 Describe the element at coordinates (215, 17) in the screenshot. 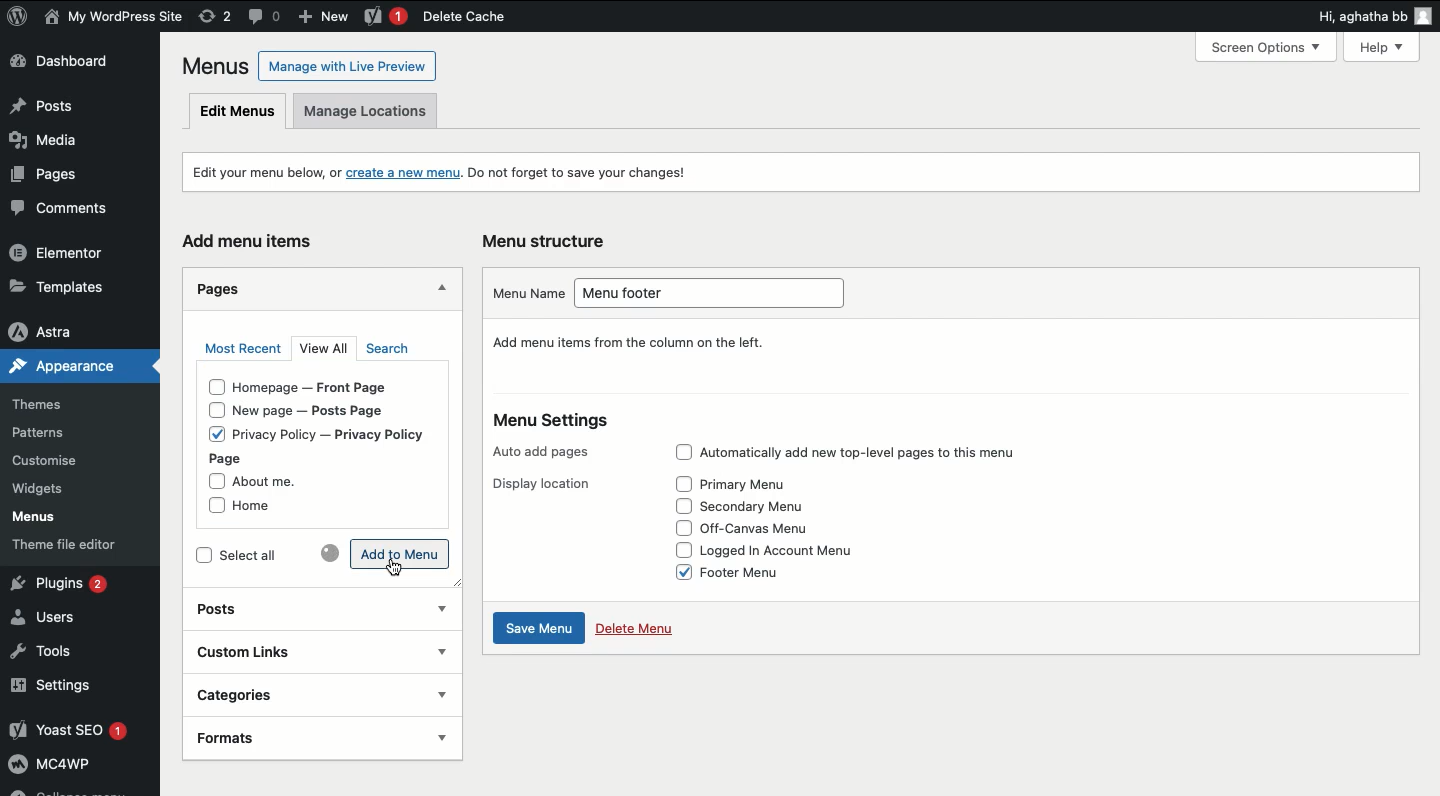

I see `Revision` at that location.